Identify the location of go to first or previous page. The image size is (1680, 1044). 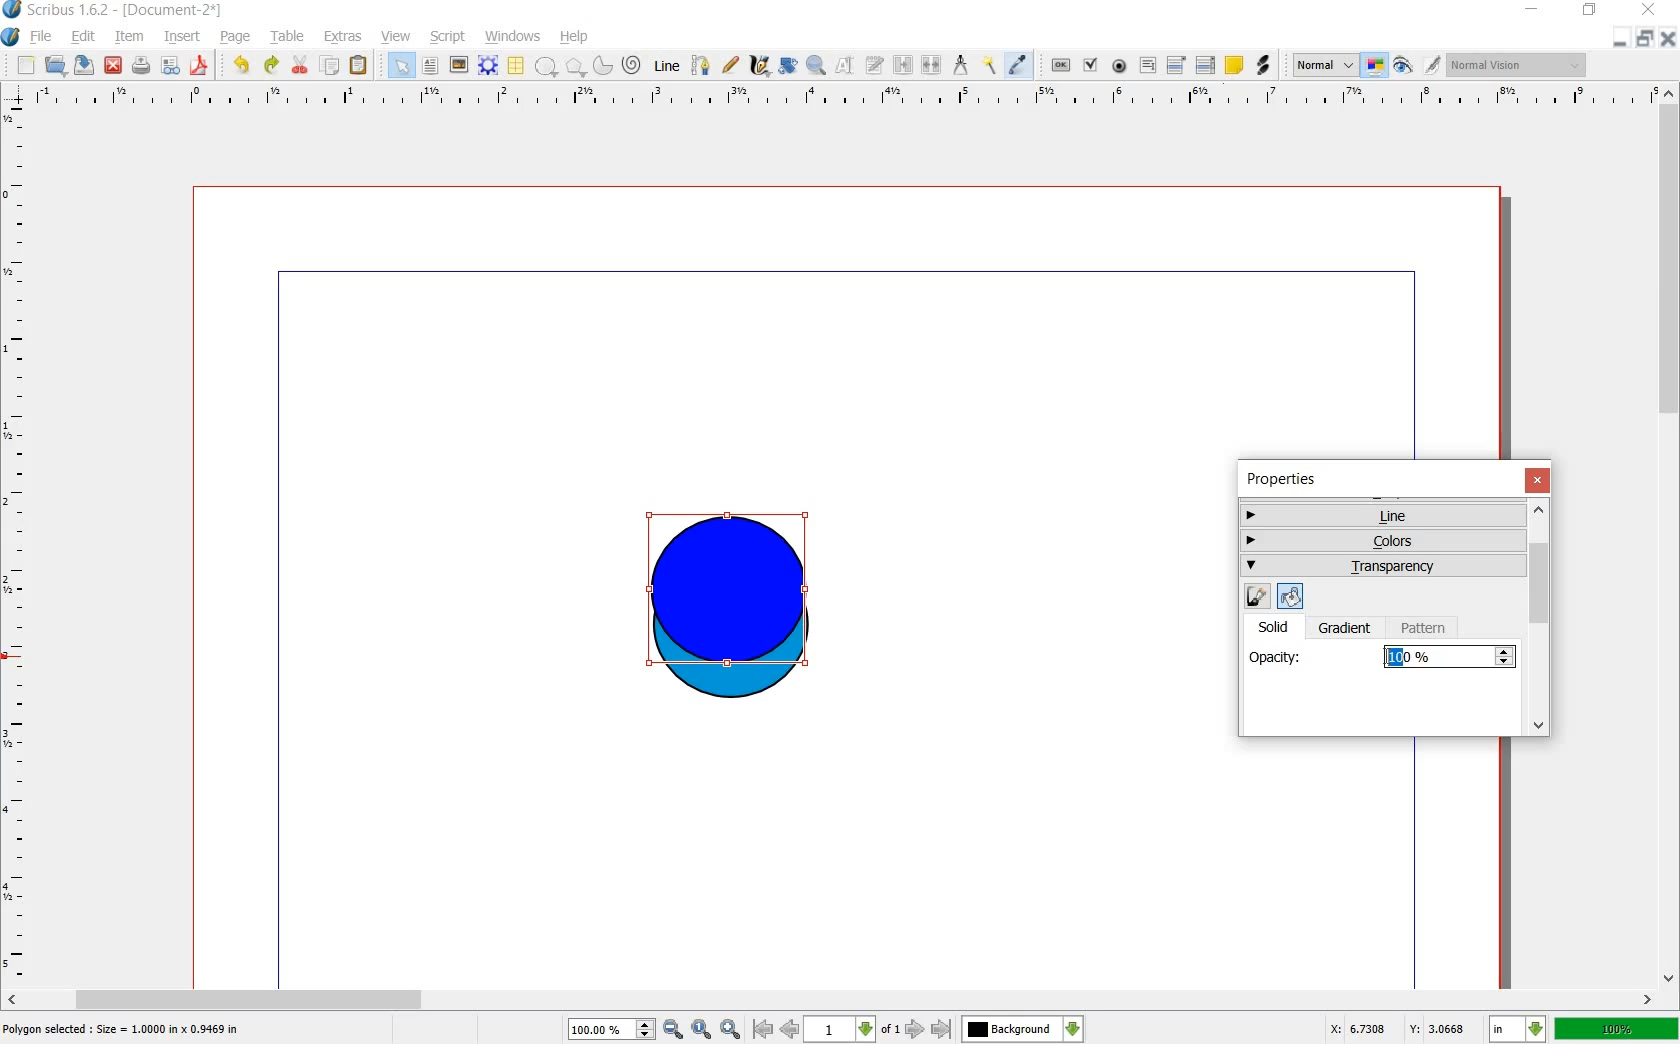
(776, 1030).